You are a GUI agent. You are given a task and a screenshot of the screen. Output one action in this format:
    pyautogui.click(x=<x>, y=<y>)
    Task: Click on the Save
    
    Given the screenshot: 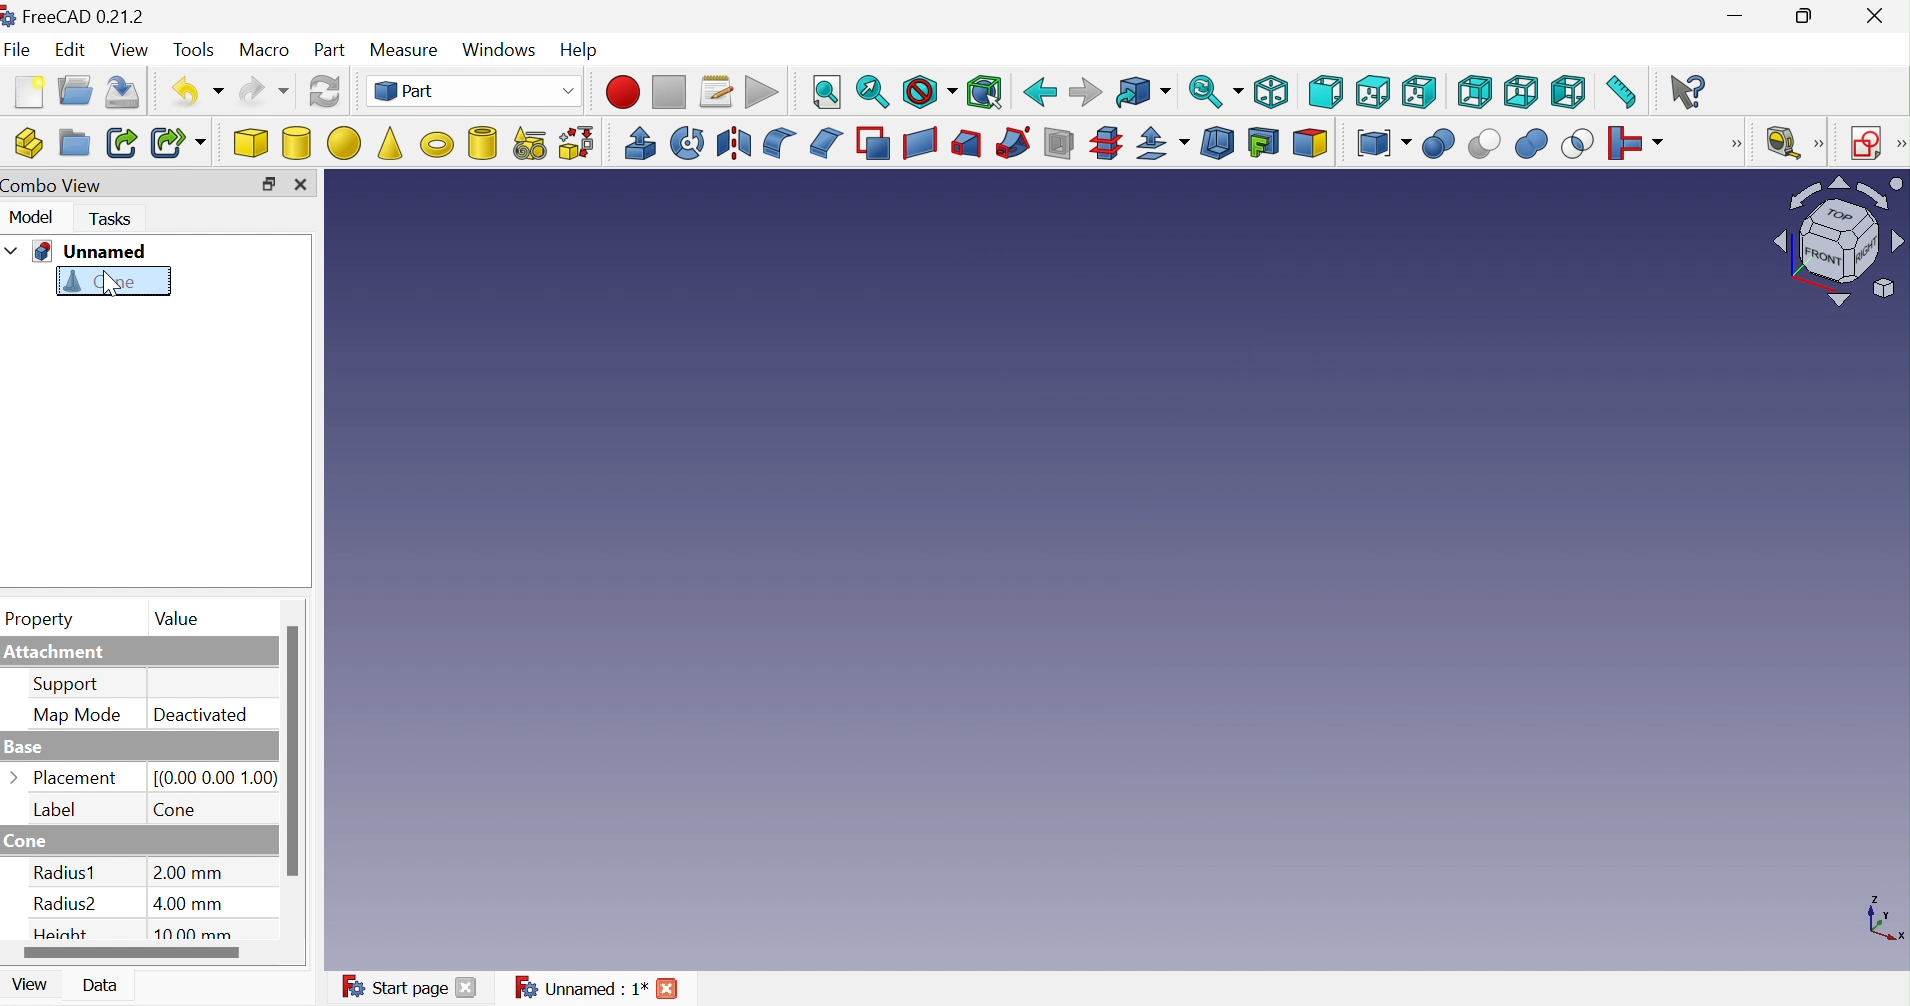 What is the action you would take?
    pyautogui.click(x=127, y=91)
    